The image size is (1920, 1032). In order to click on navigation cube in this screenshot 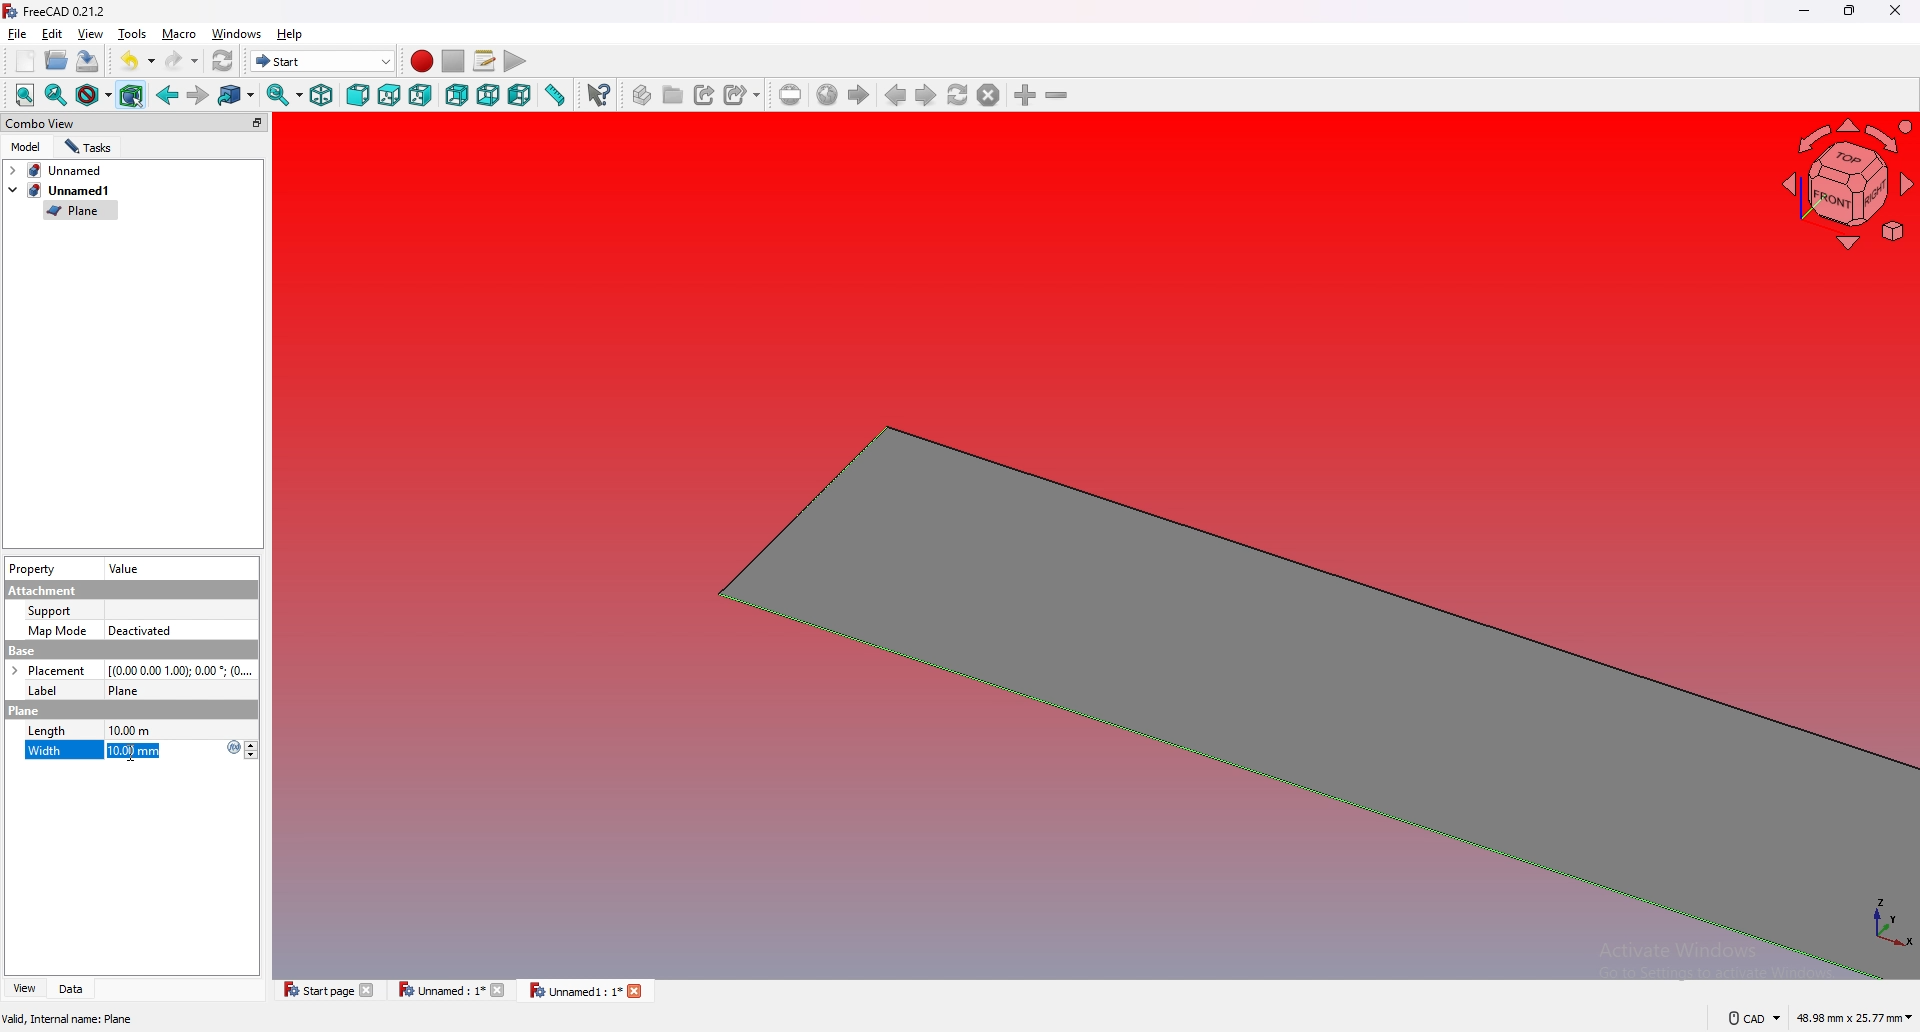, I will do `click(1845, 185)`.